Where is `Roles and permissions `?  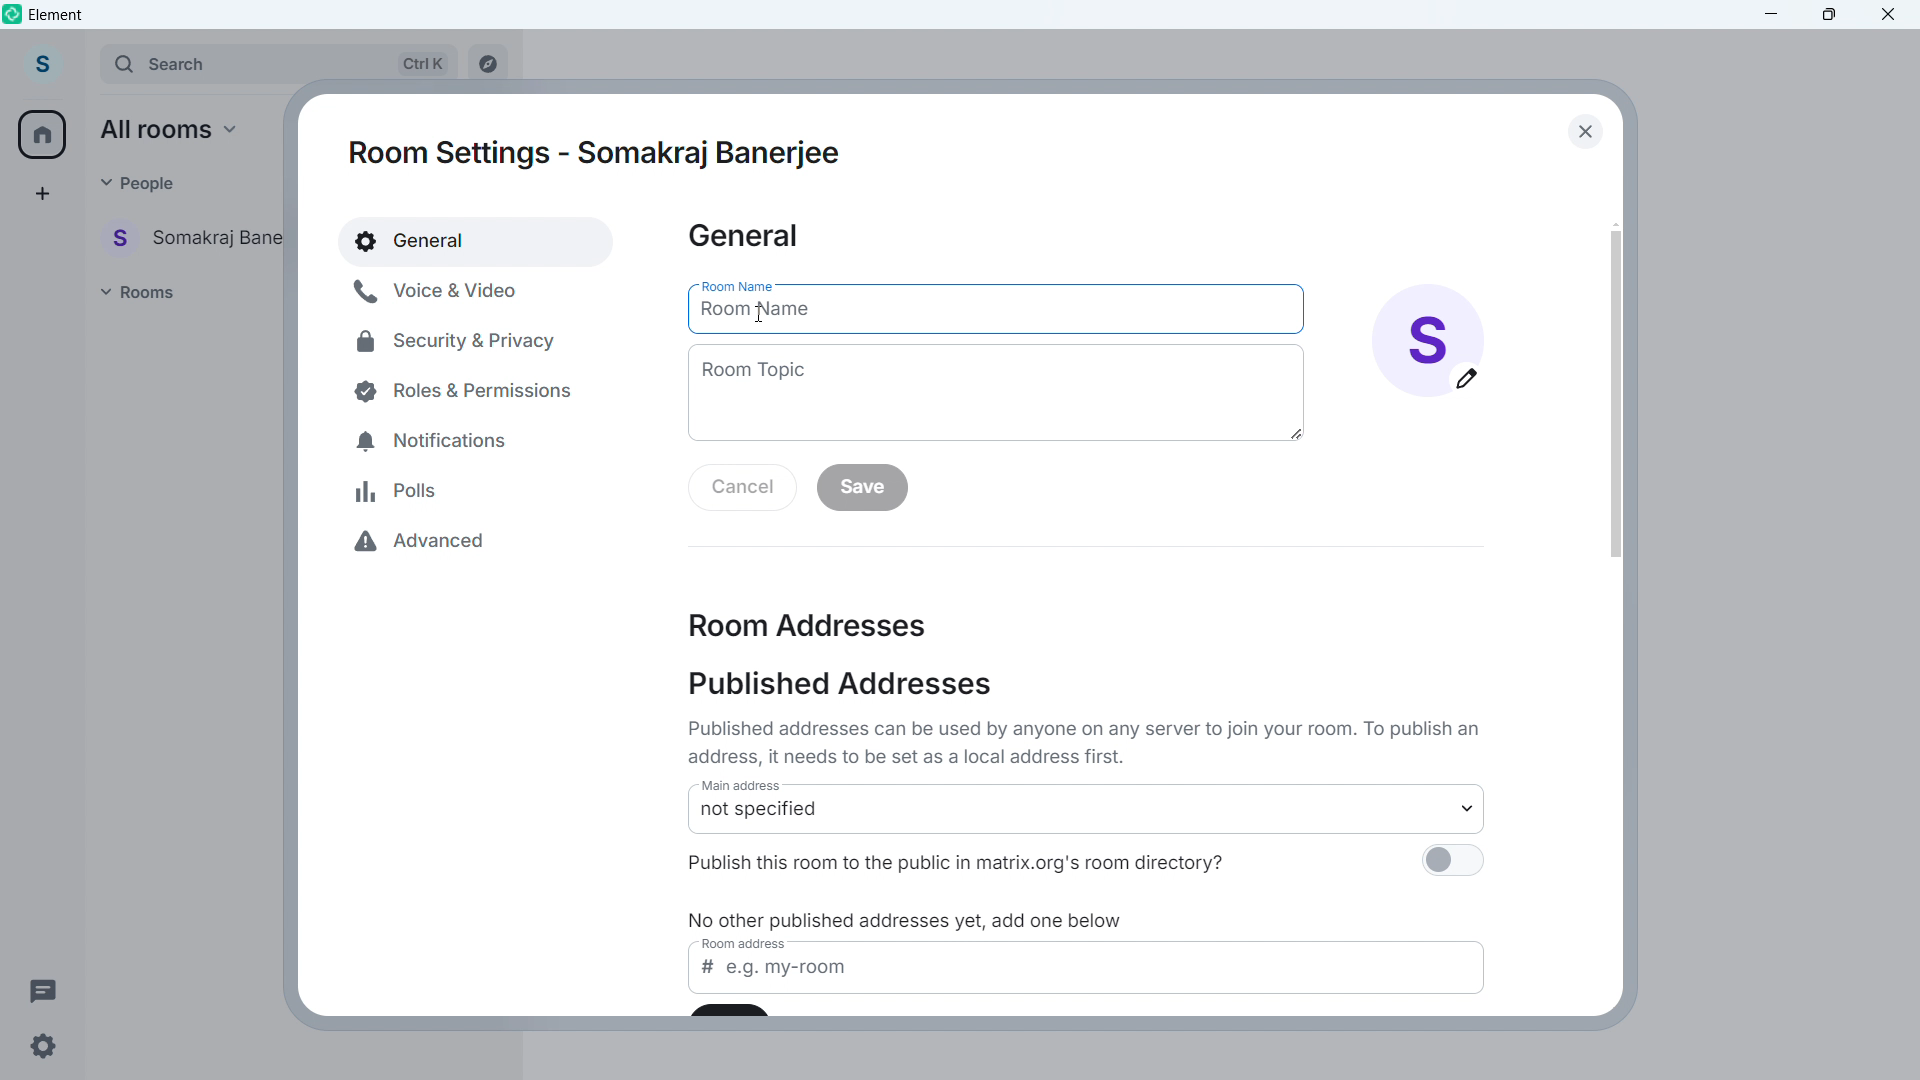
Roles and permissions  is located at coordinates (455, 390).